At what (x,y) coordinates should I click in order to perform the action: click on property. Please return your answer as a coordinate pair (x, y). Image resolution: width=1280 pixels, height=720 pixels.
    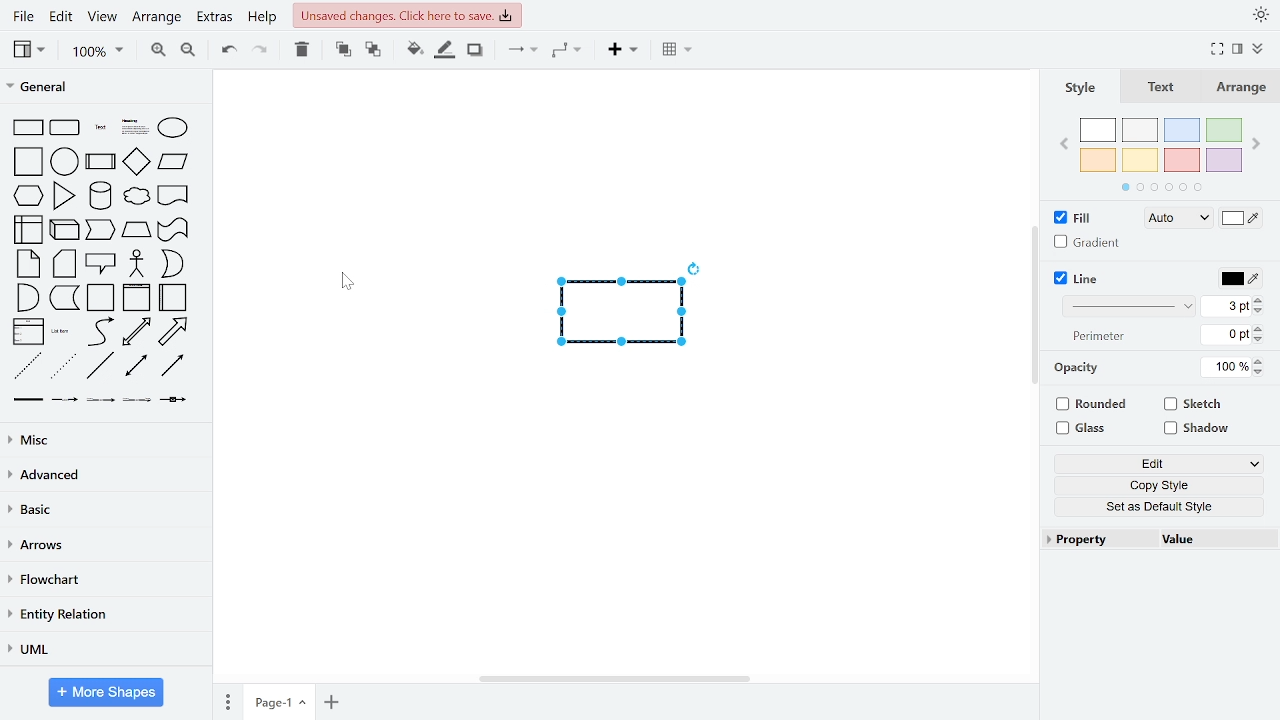
    Looking at the image, I should click on (1103, 541).